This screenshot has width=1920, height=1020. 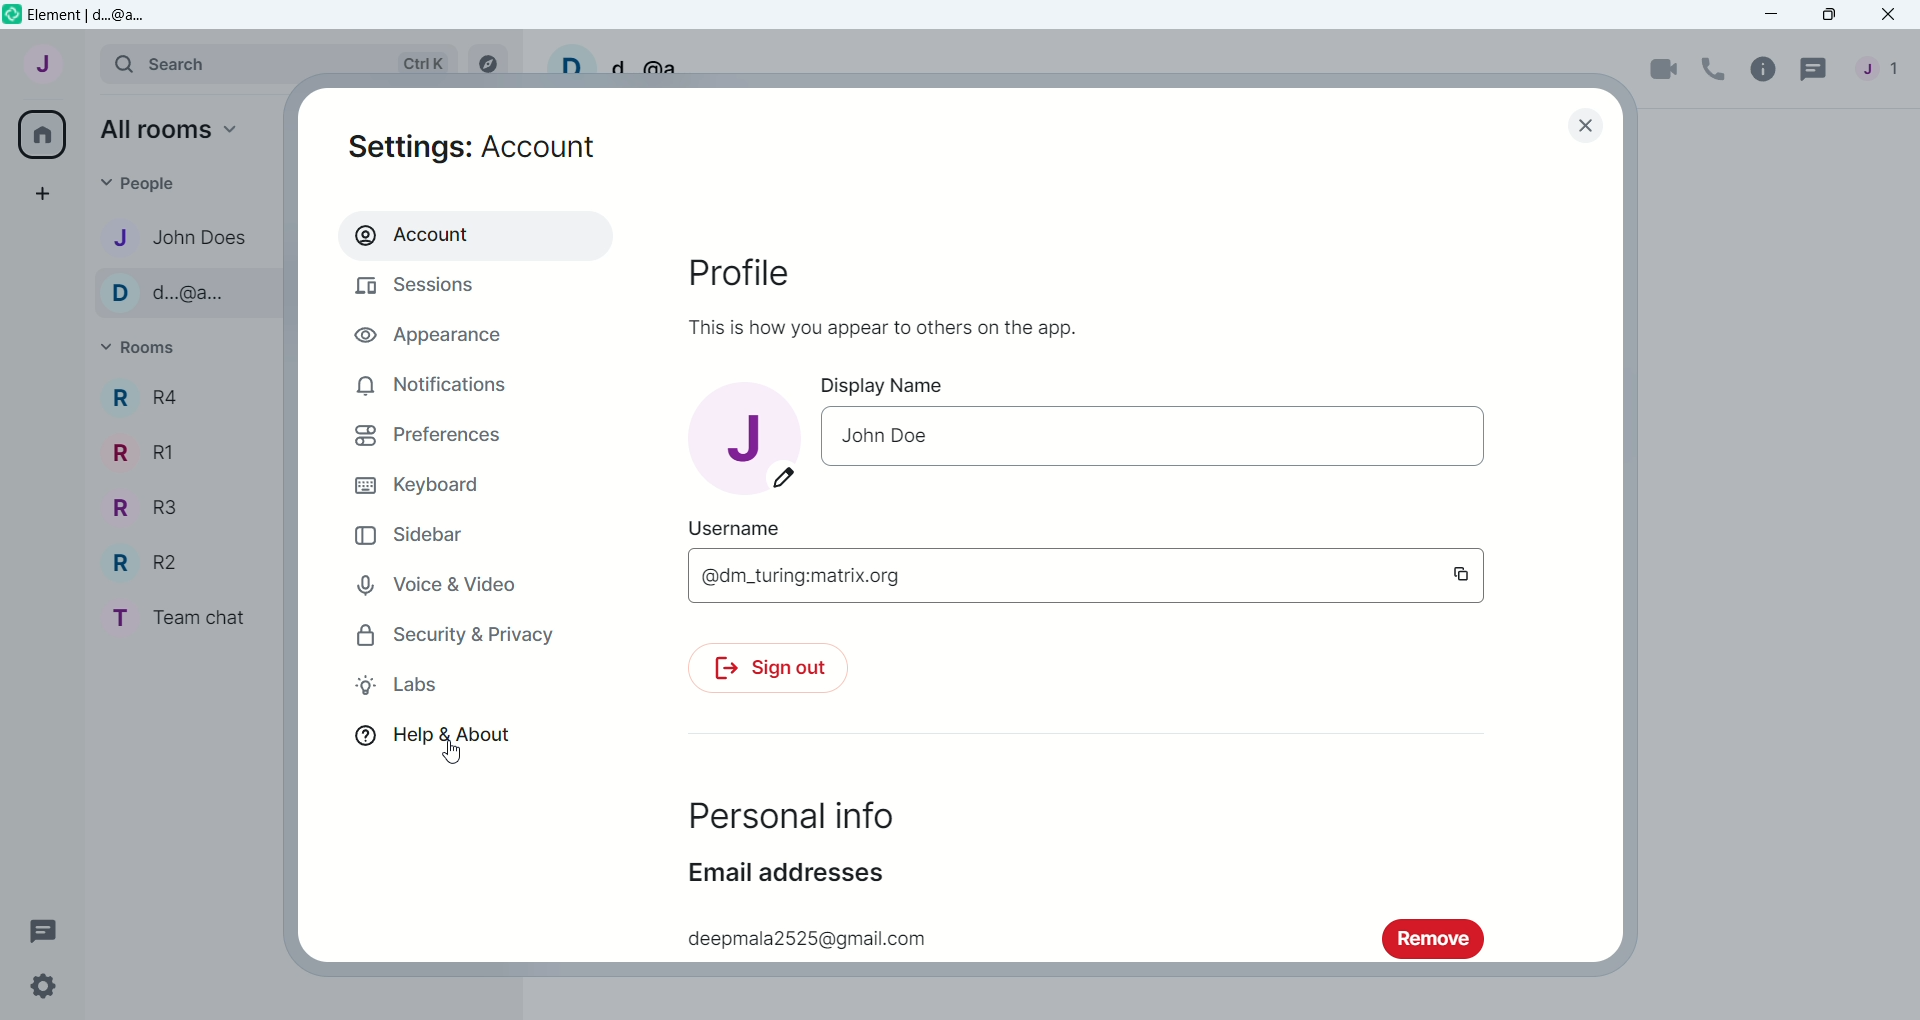 I want to click on Sessions, so click(x=422, y=289).